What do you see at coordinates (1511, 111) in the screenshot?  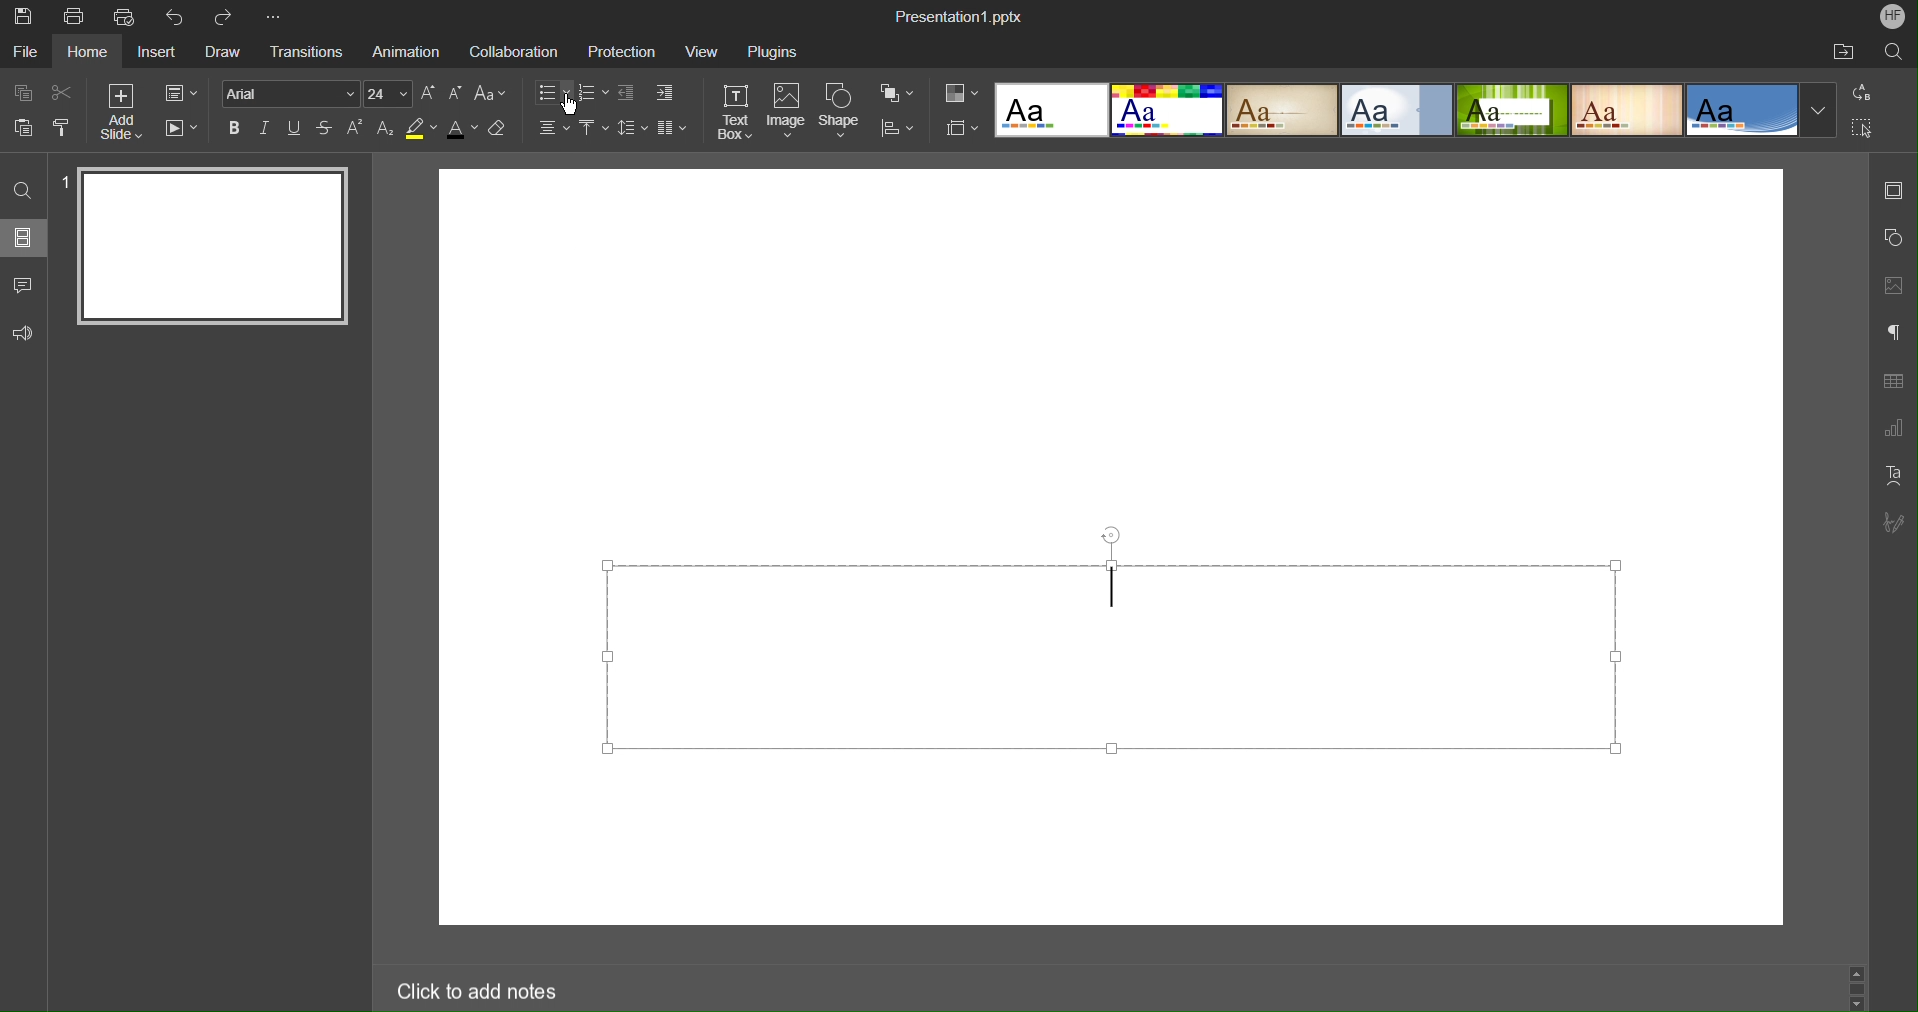 I see `template` at bounding box center [1511, 111].